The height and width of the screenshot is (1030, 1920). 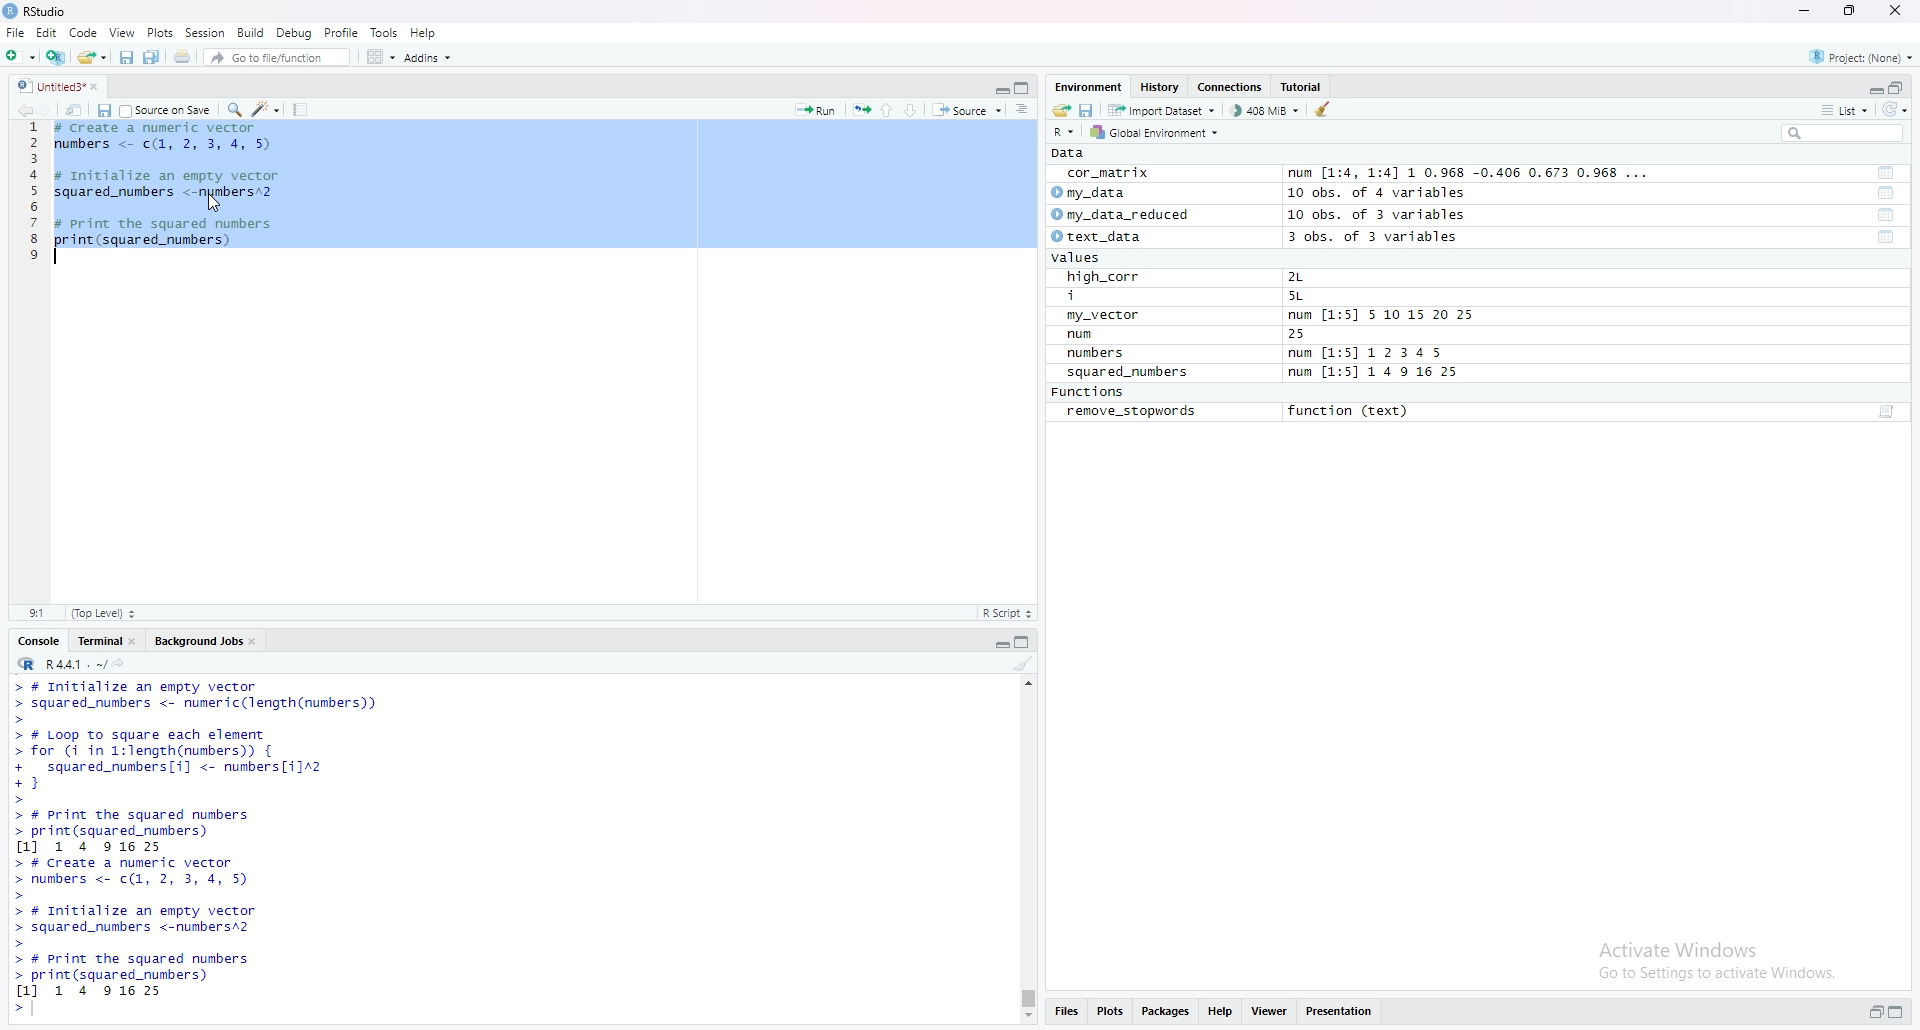 What do you see at coordinates (205, 32) in the screenshot?
I see `Session` at bounding box center [205, 32].